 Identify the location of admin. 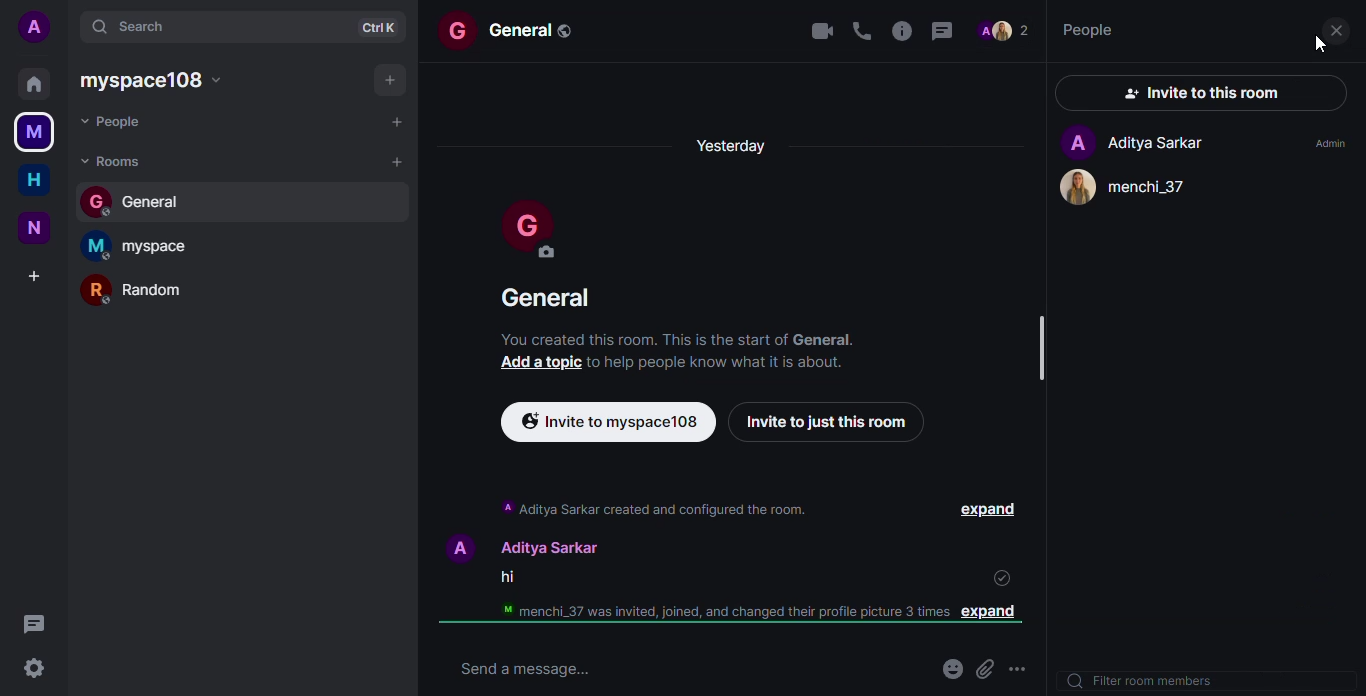
(1325, 144).